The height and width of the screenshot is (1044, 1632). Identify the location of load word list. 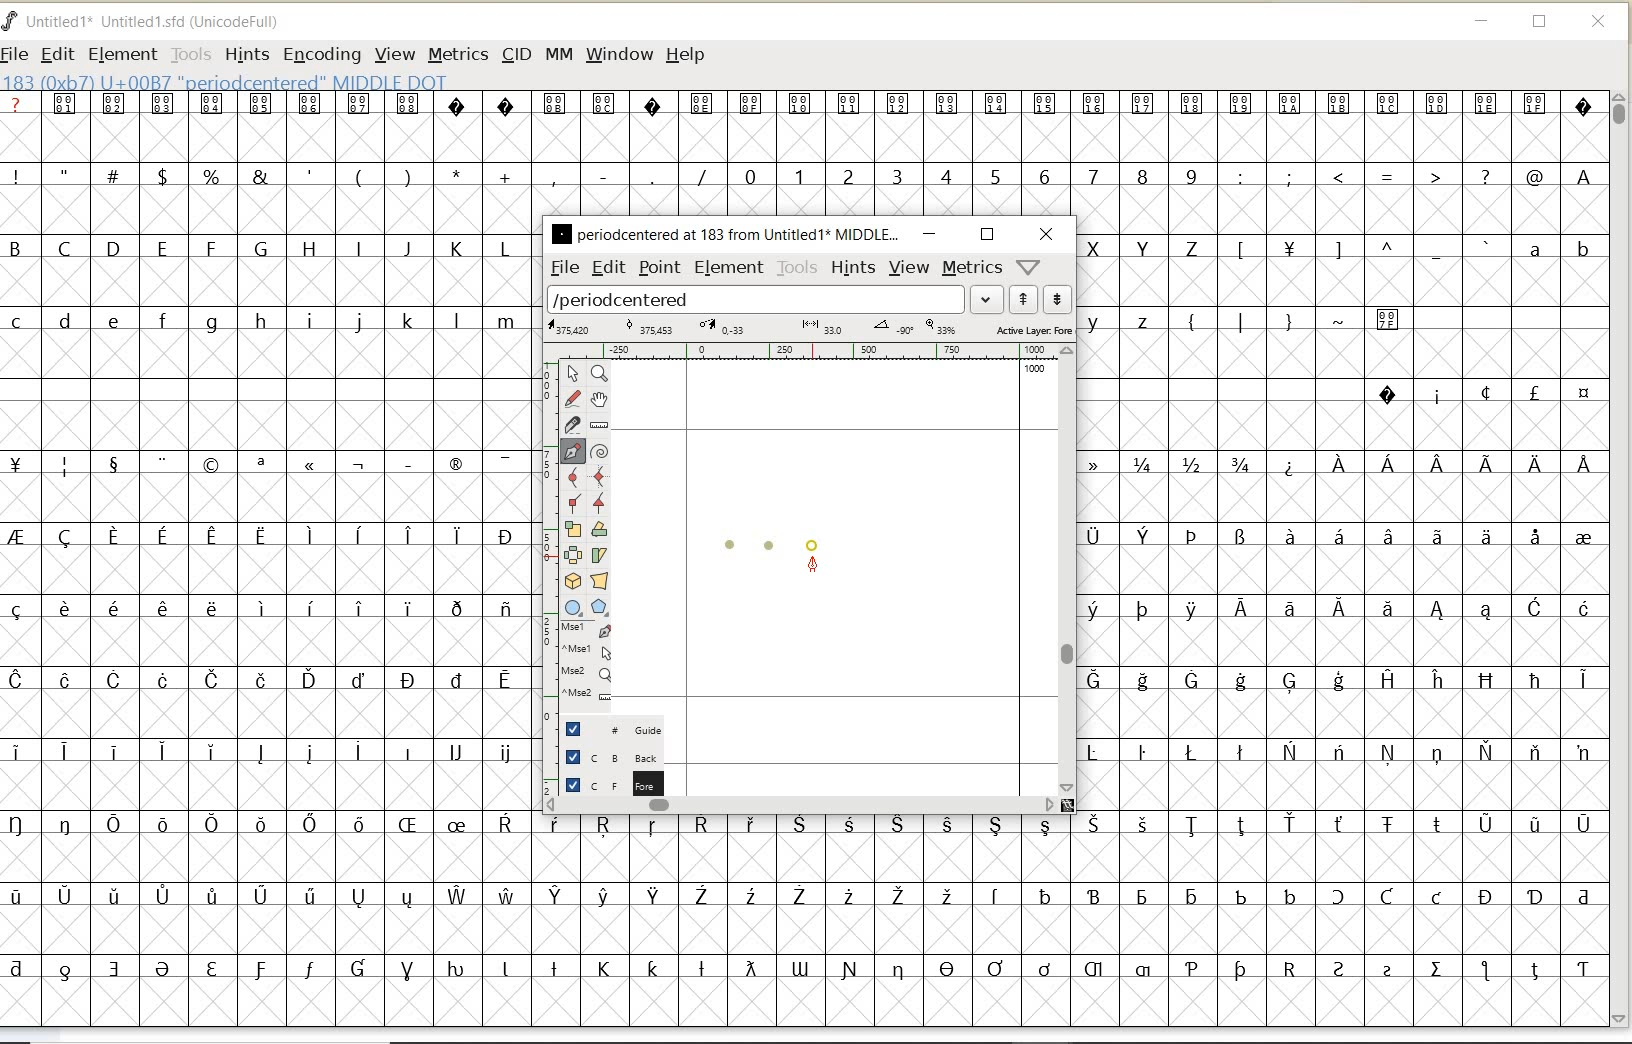
(757, 300).